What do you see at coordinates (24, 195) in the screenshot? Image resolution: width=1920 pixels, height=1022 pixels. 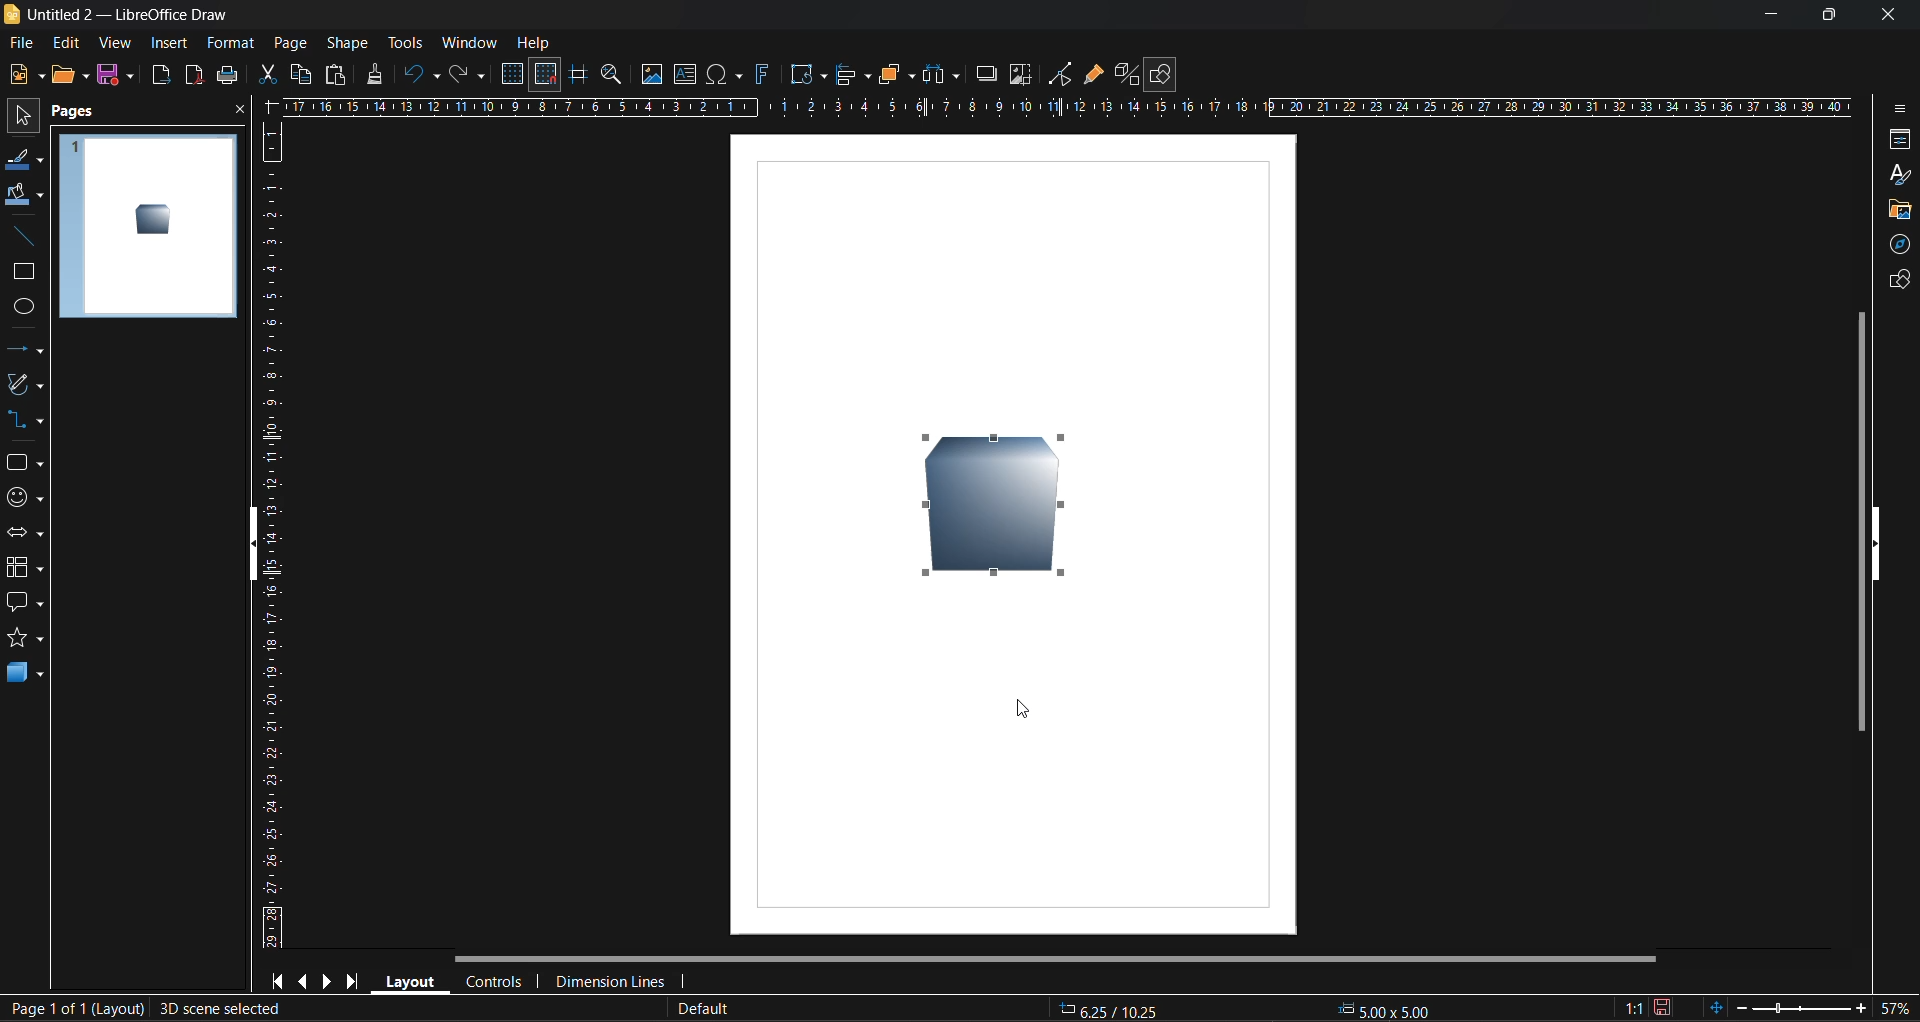 I see `fill color` at bounding box center [24, 195].